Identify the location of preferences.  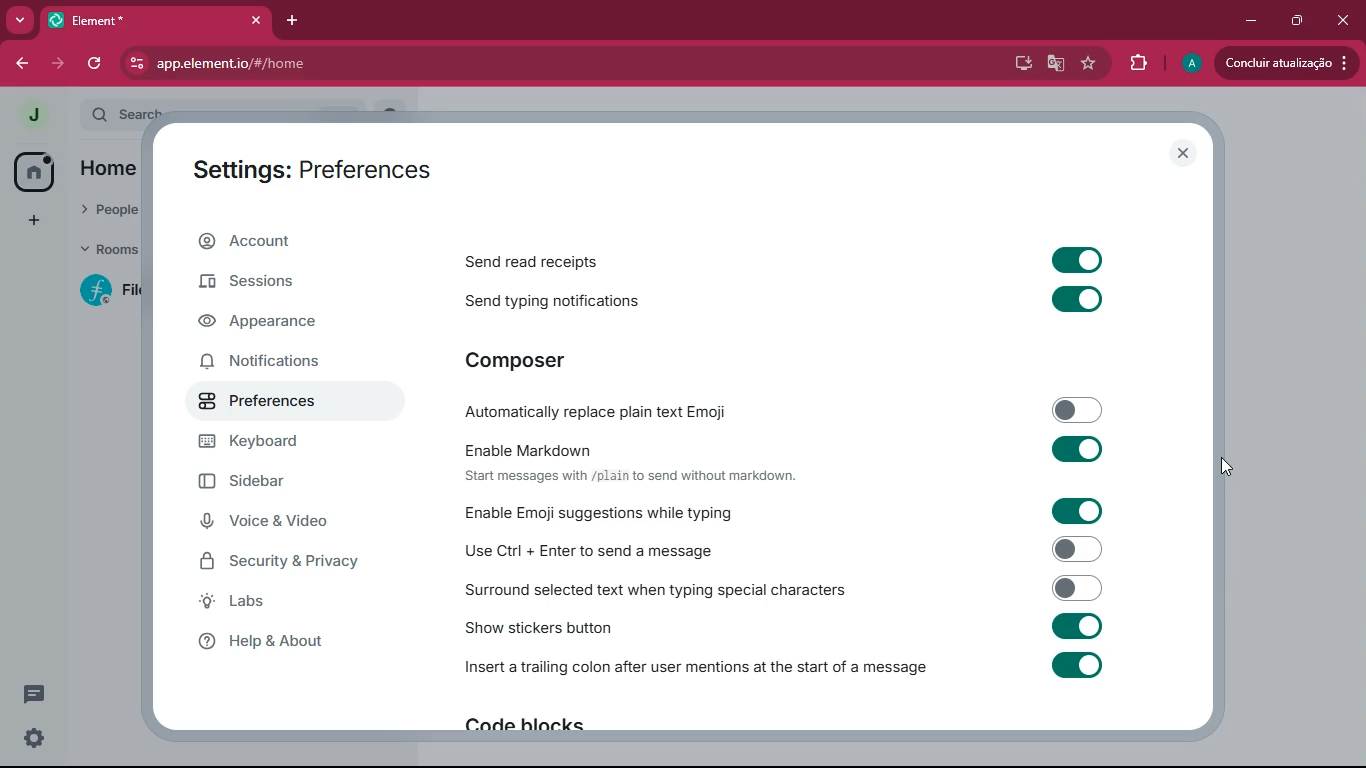
(283, 402).